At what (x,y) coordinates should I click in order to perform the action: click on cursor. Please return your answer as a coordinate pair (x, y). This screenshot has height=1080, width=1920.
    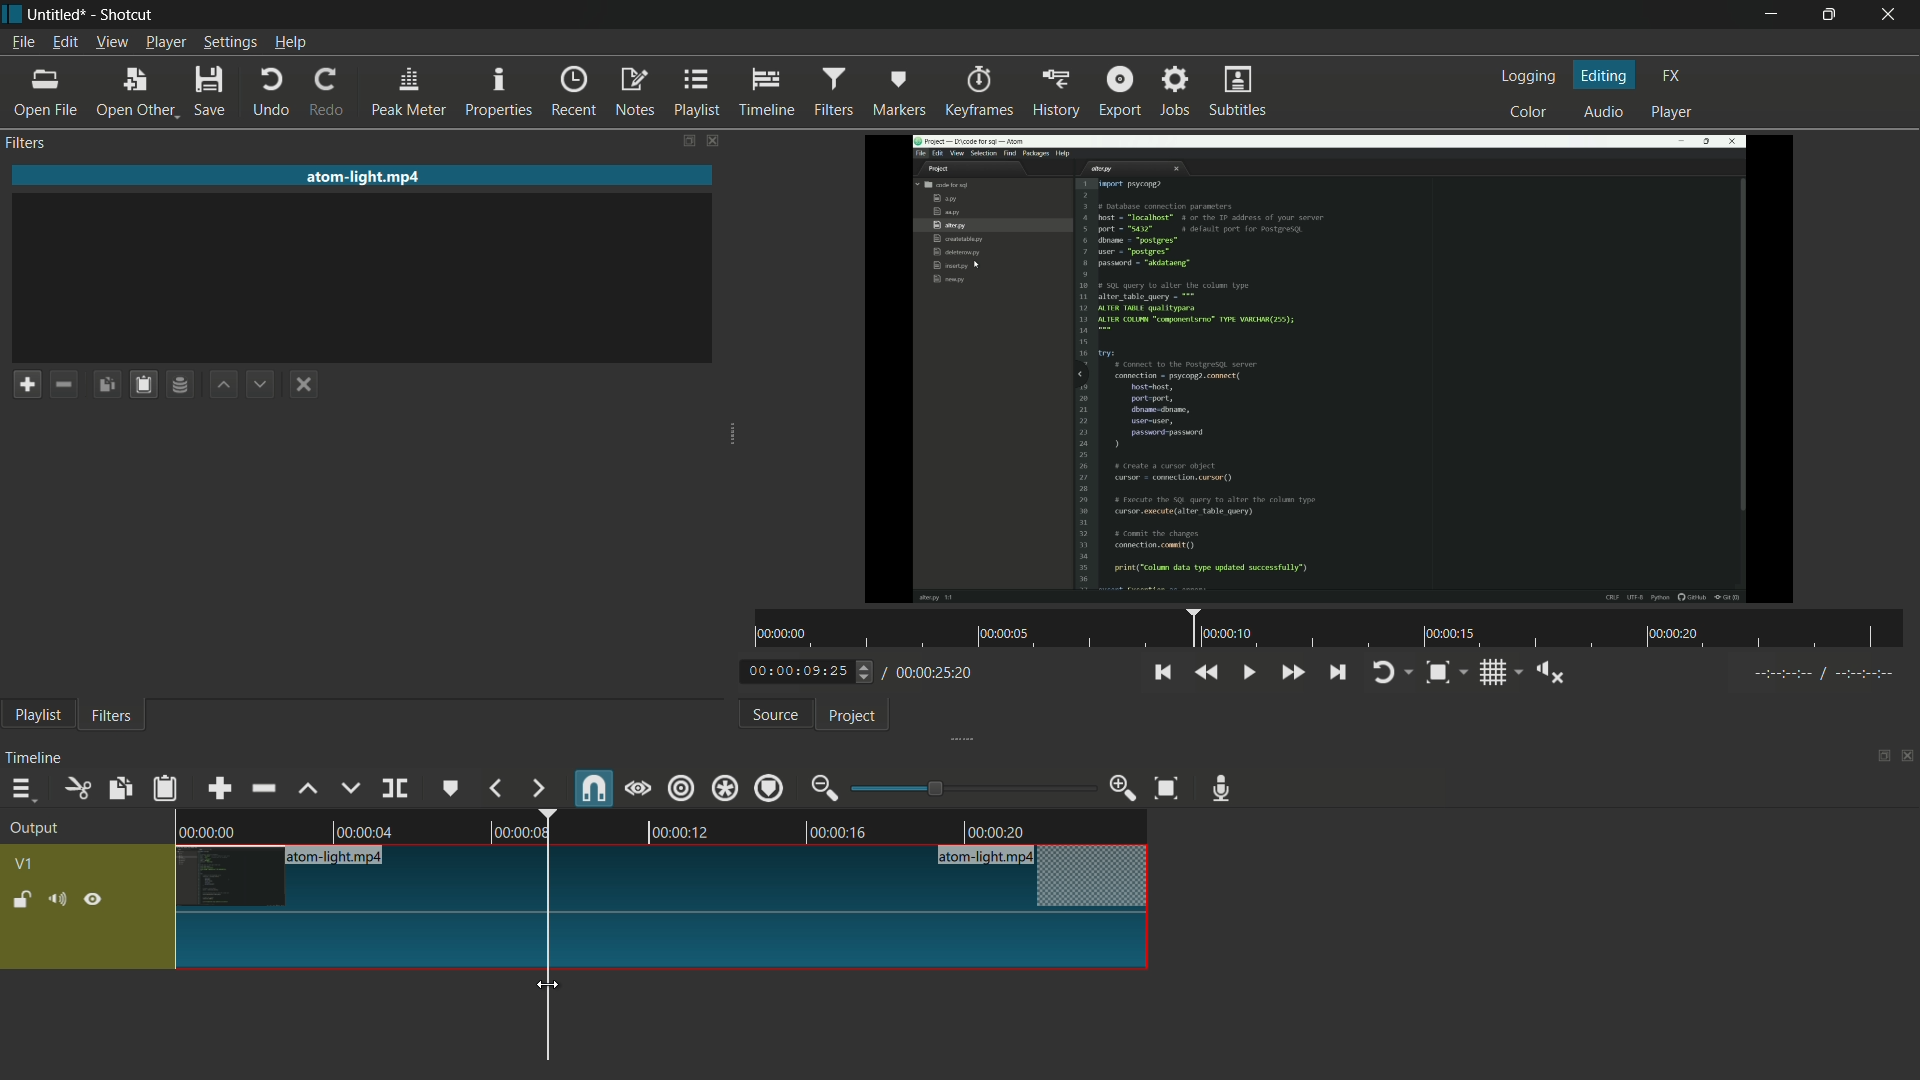
    Looking at the image, I should click on (548, 988).